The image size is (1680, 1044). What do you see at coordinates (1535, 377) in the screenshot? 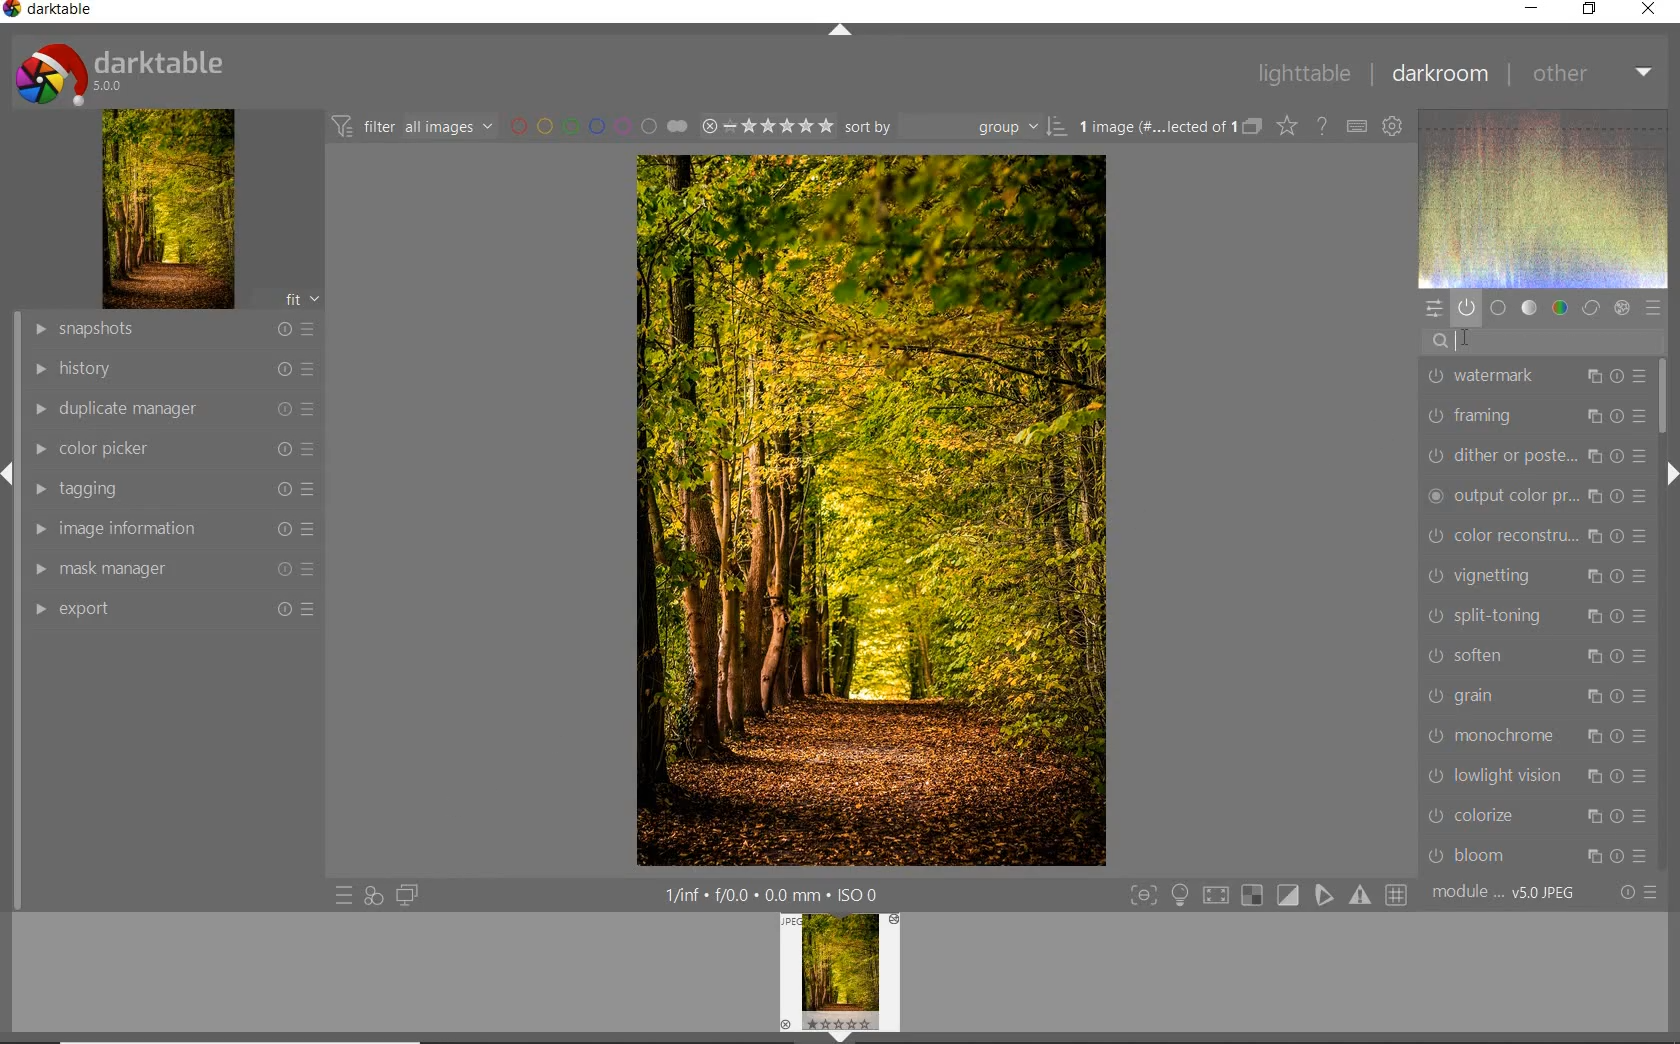
I see `watermark` at bounding box center [1535, 377].